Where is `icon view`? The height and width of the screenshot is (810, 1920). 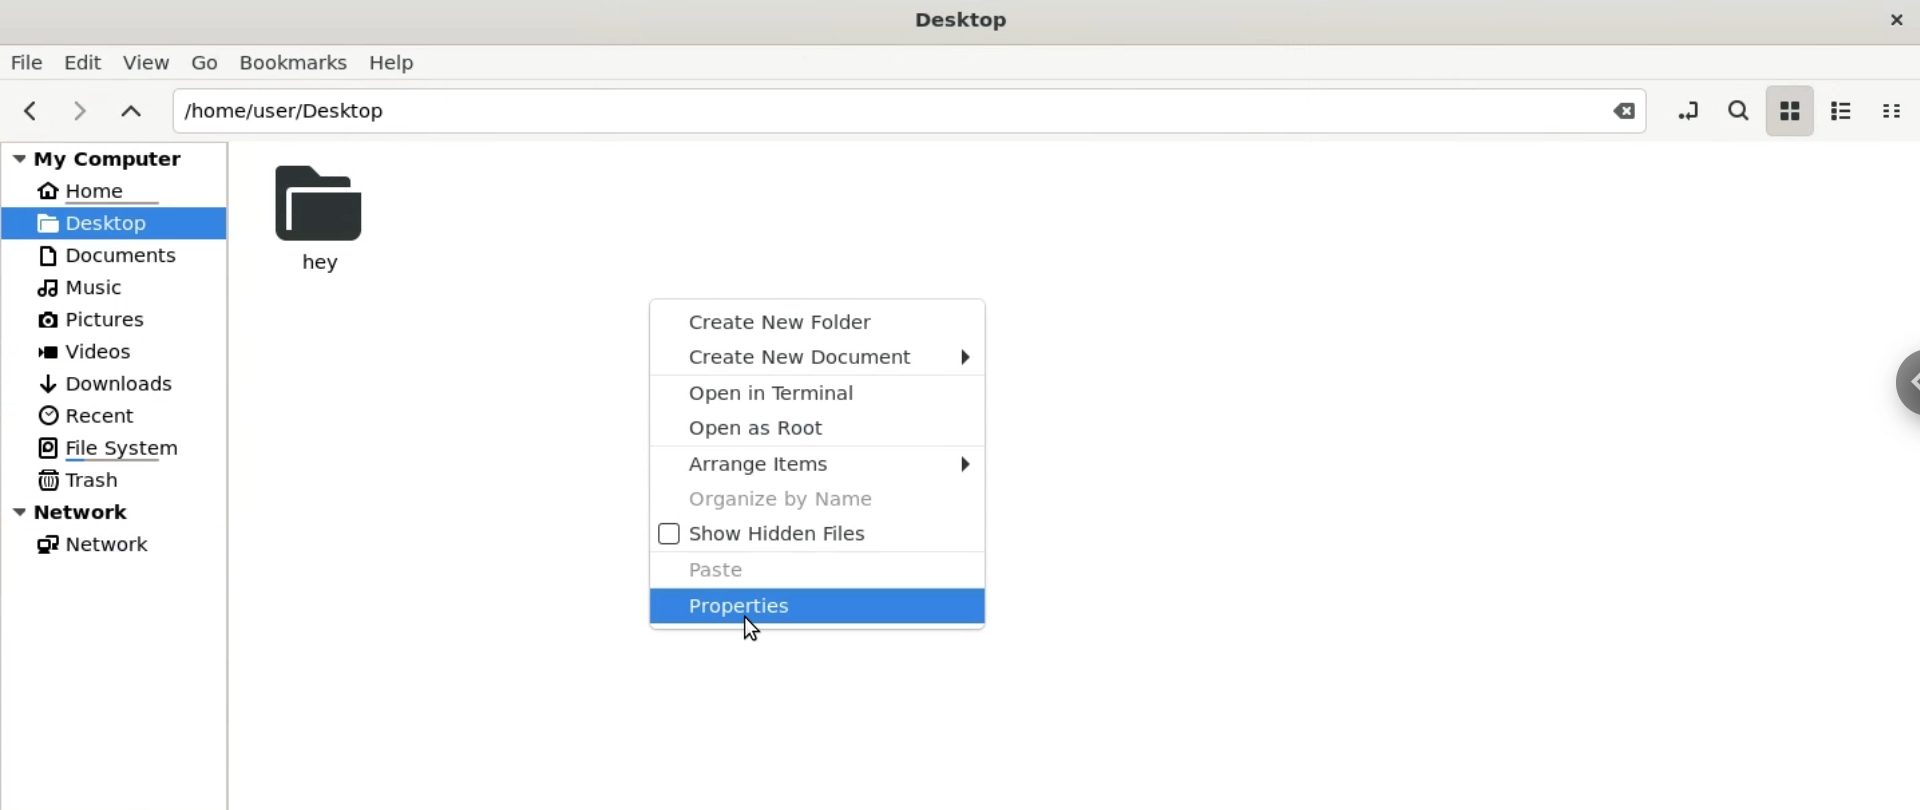 icon view is located at coordinates (1792, 111).